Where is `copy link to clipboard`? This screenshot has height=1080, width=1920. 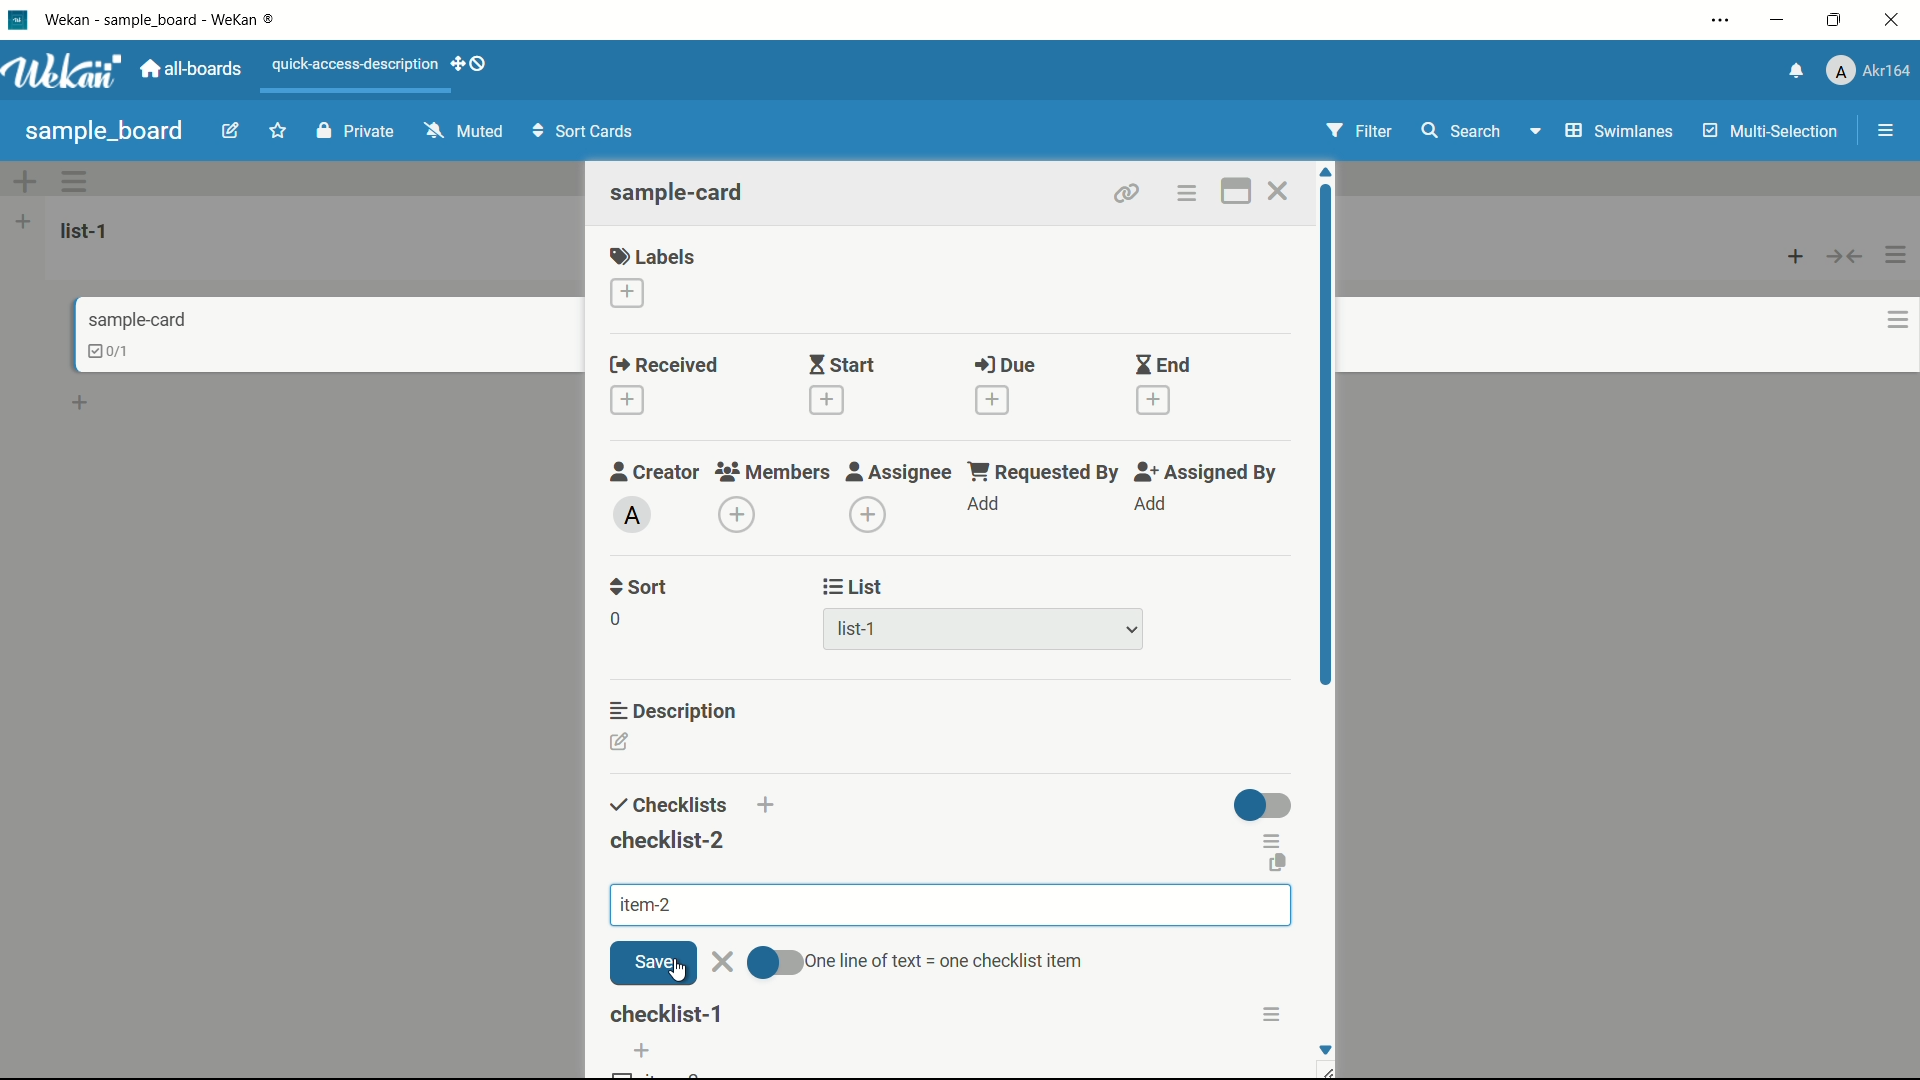 copy link to clipboard is located at coordinates (1124, 193).